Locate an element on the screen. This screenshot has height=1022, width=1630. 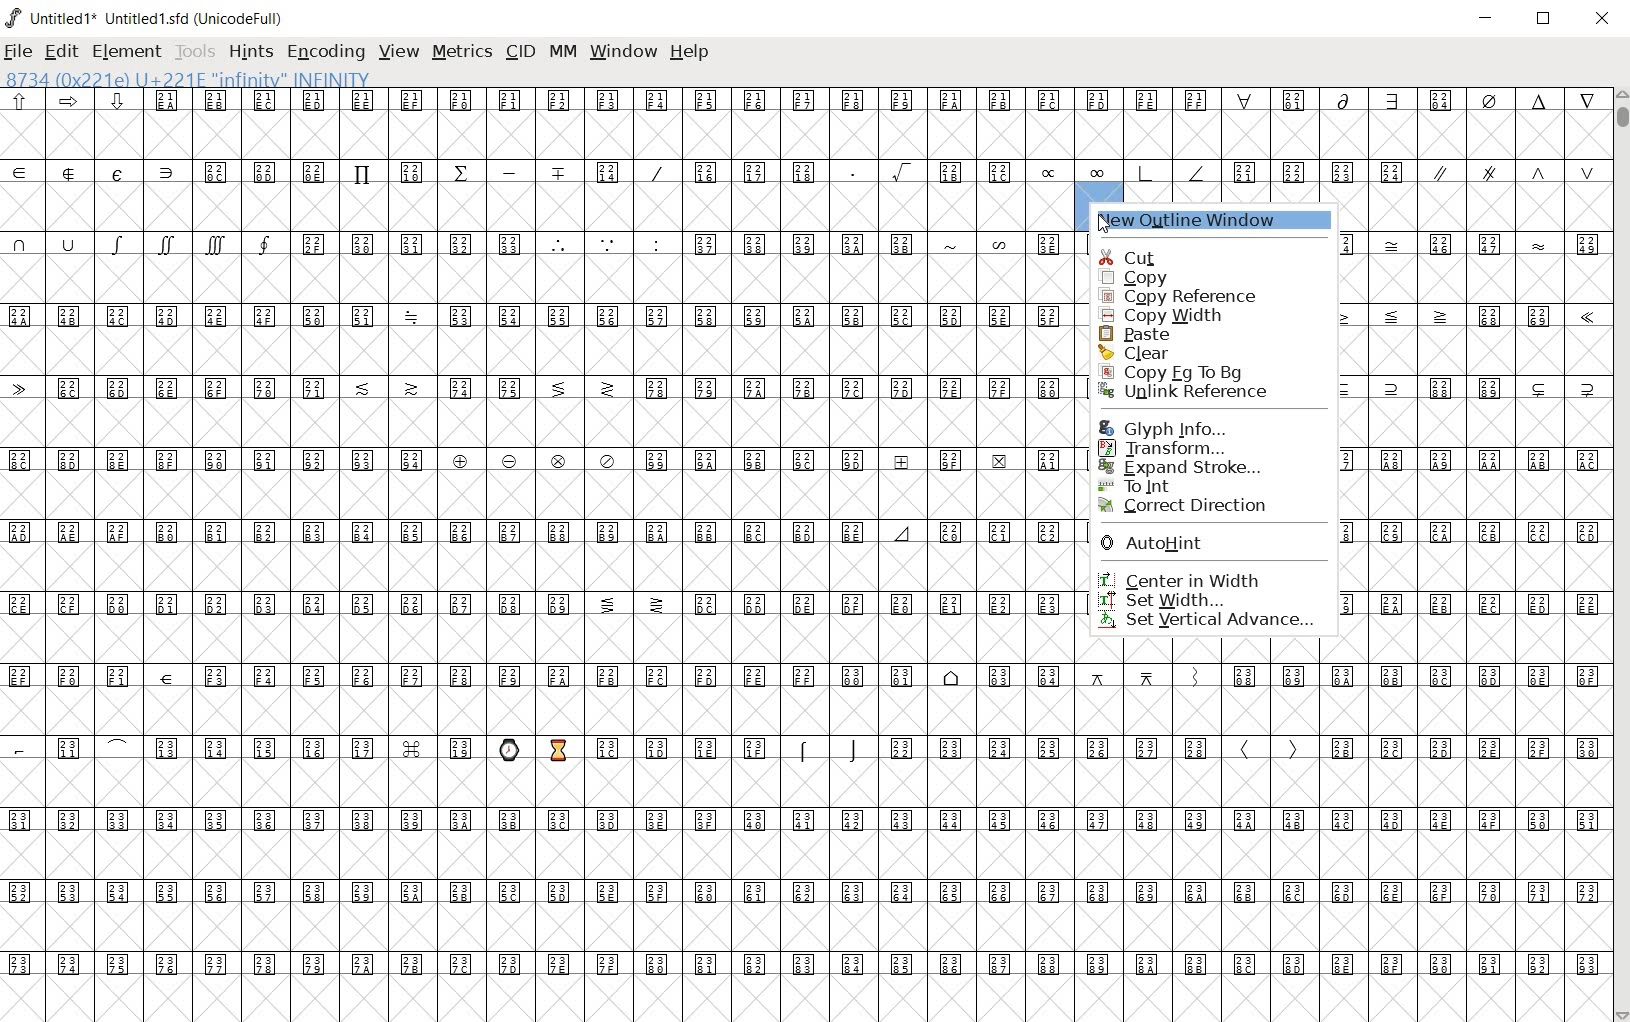
Unicode code points is located at coordinates (1473, 532).